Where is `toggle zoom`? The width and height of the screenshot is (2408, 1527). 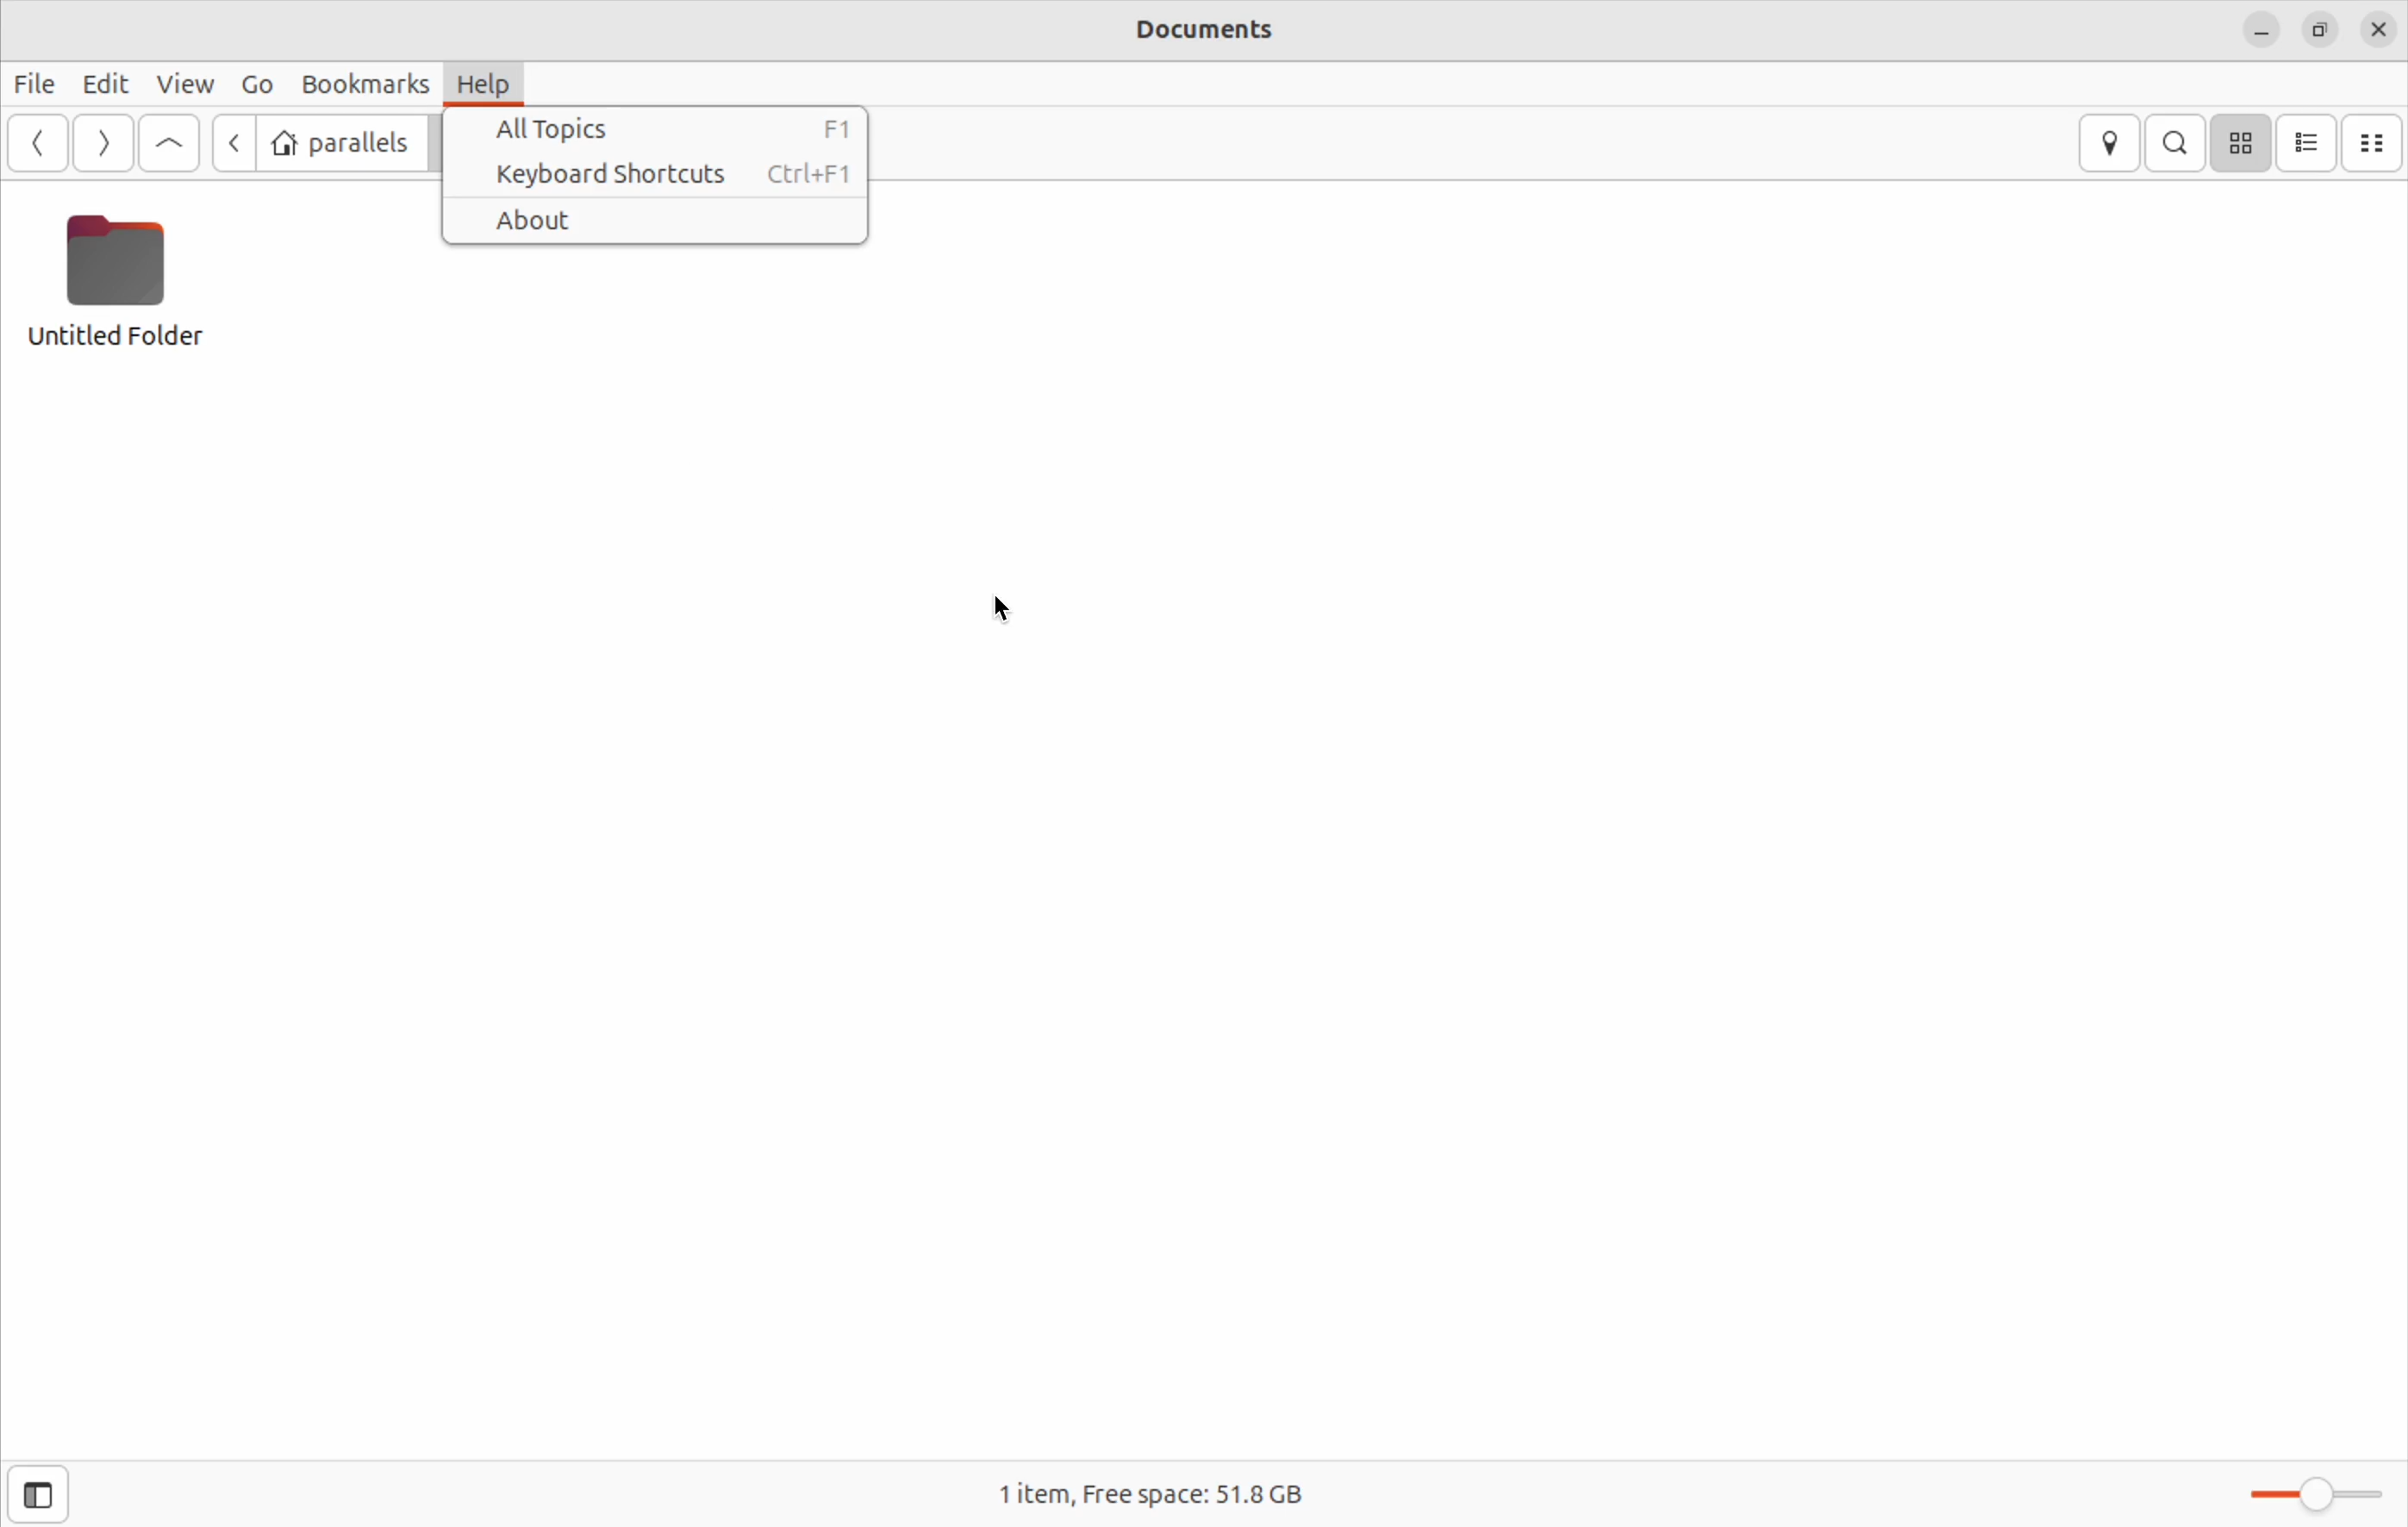
toggle zoom is located at coordinates (2310, 1487).